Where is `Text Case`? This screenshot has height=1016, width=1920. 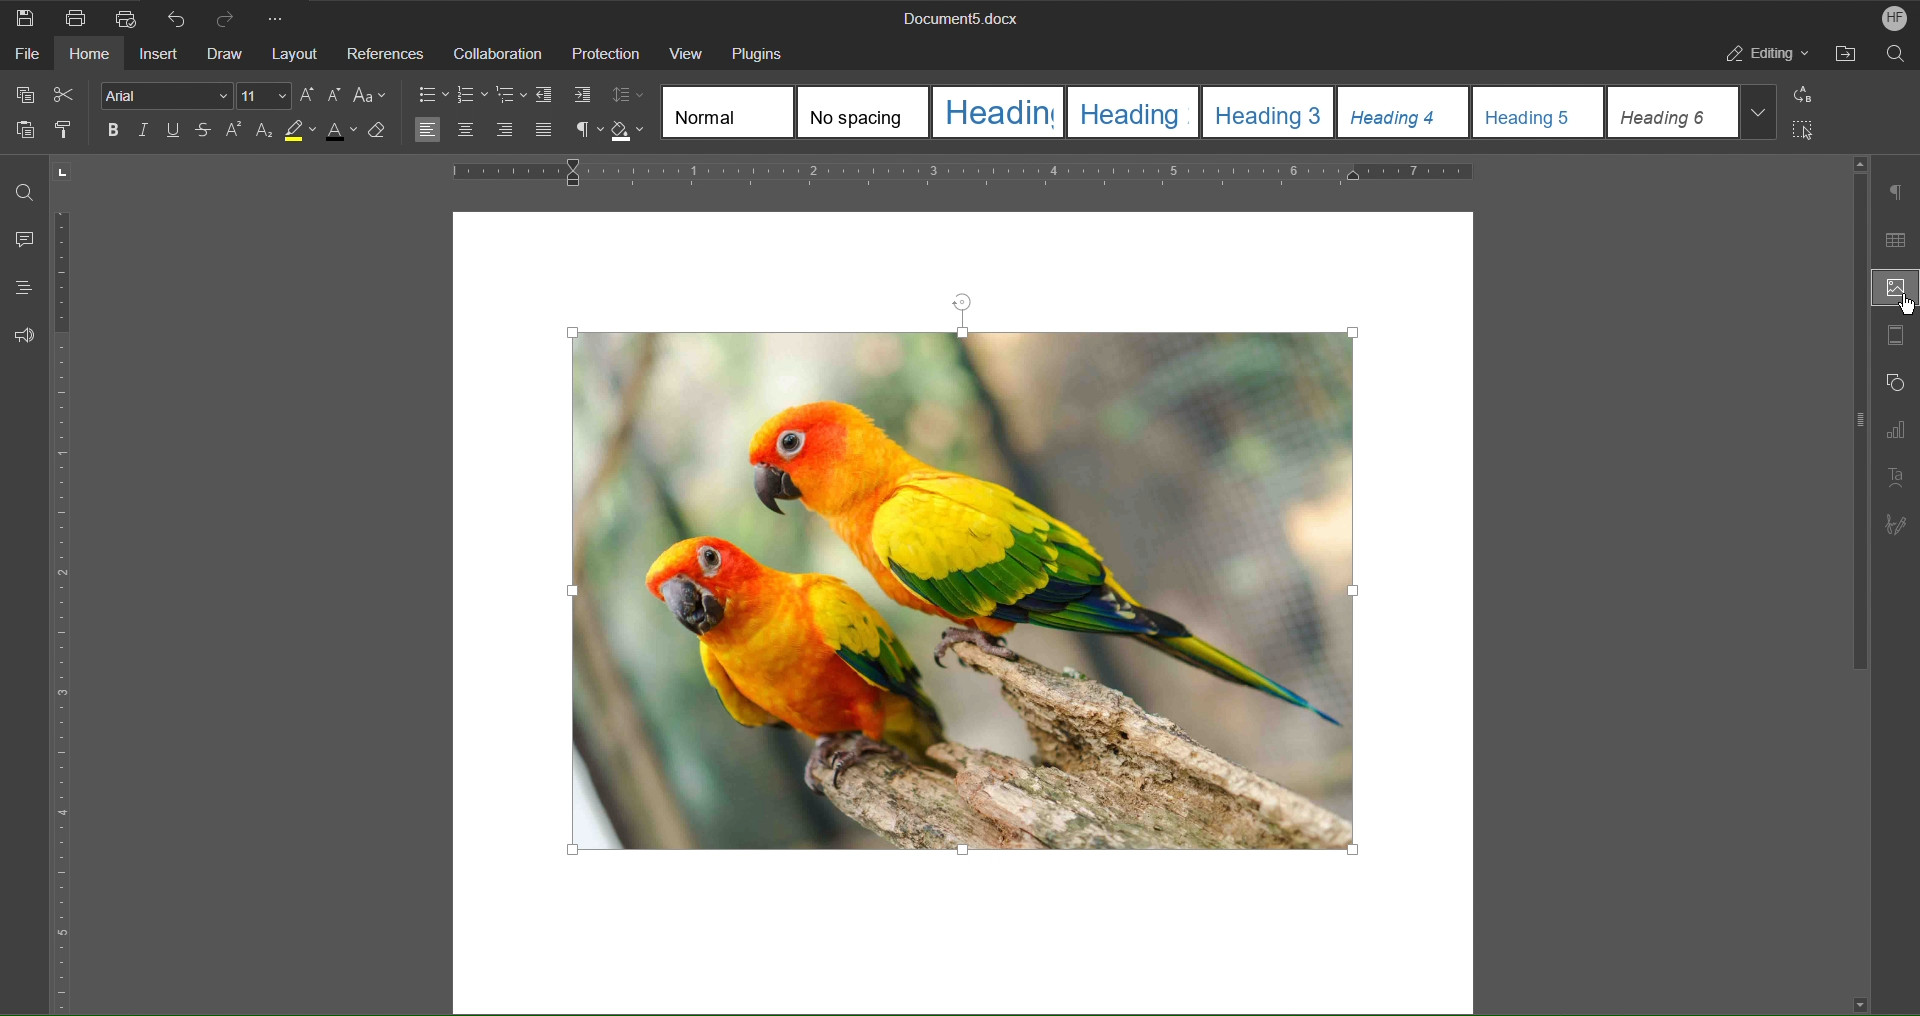 Text Case is located at coordinates (373, 96).